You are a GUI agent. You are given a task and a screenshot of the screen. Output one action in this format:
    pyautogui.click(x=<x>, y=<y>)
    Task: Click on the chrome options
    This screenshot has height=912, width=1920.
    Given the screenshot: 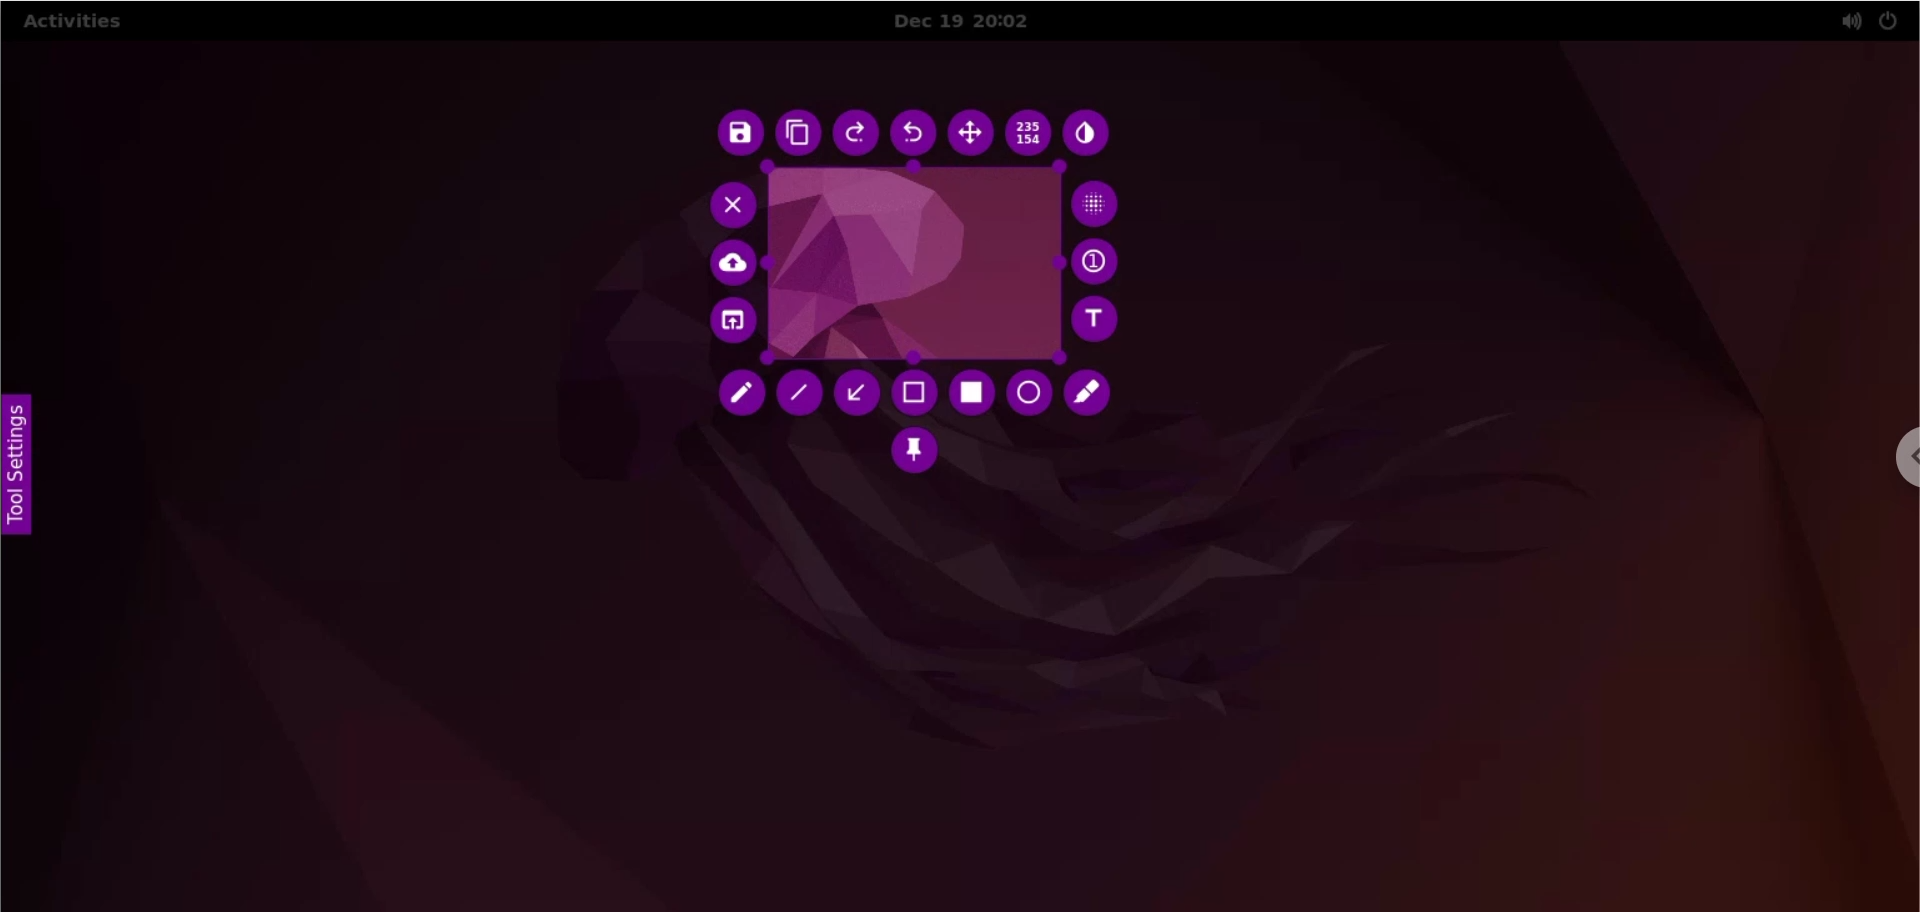 What is the action you would take?
    pyautogui.click(x=1900, y=461)
    